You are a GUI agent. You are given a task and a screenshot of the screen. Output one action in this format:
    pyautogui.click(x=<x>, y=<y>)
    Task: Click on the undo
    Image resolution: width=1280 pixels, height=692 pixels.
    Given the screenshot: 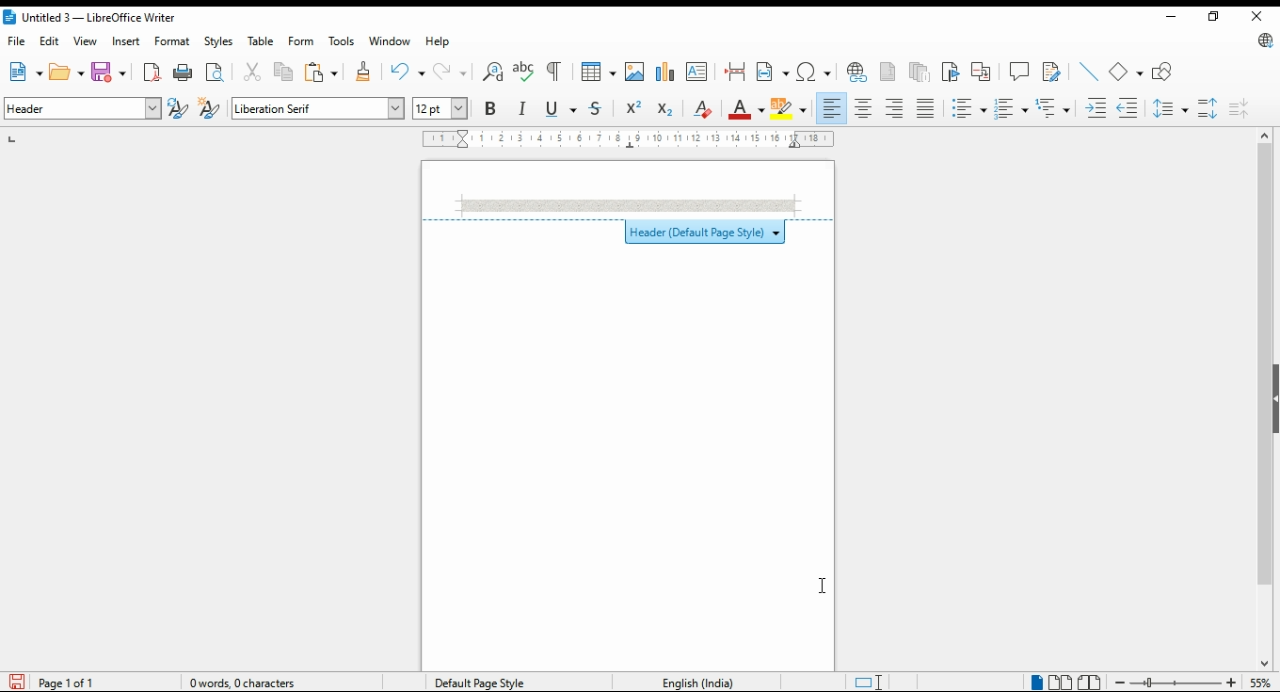 What is the action you would take?
    pyautogui.click(x=409, y=72)
    